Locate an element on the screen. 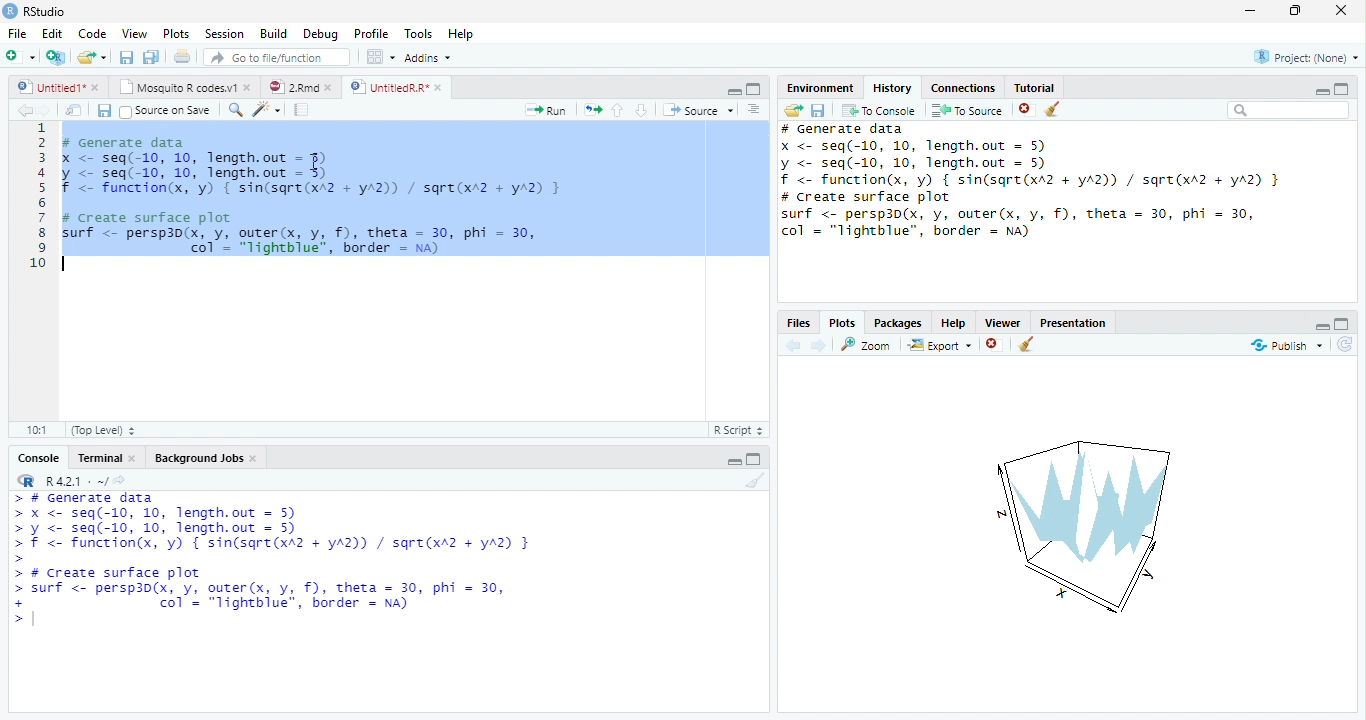 The image size is (1366, 720). # Generate data

x <- seq(-10, 10, length.out = 5)

y <- seq(-10, 10, length.out = 5)

F< function(x, y) { sin(sart(xA2 + yA2)) / sqre(xA2 + yA2) }
# create surface plot

surf <- persp3p(x, y, outer(x, y, f), theta = 30, phi = 30,
col = "lightblue", border = NA) is located at coordinates (1032, 182).